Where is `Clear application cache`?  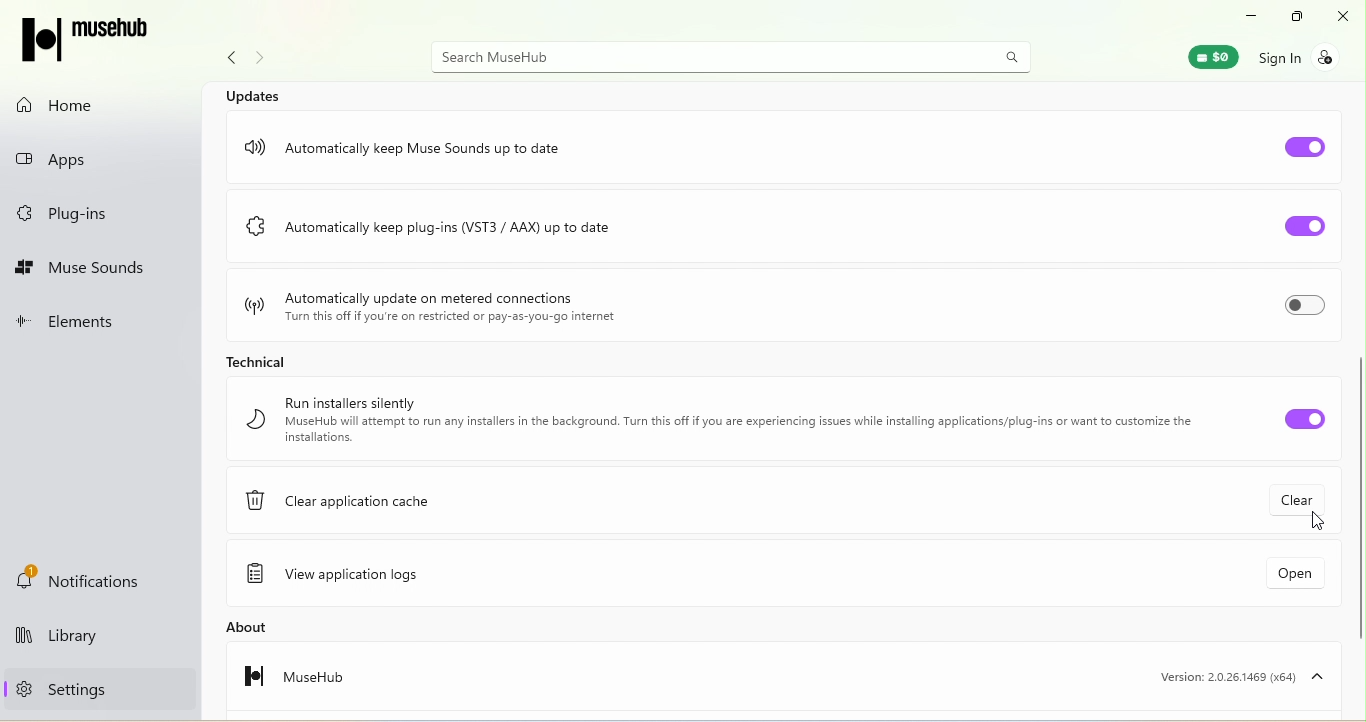
Clear application cache is located at coordinates (352, 506).